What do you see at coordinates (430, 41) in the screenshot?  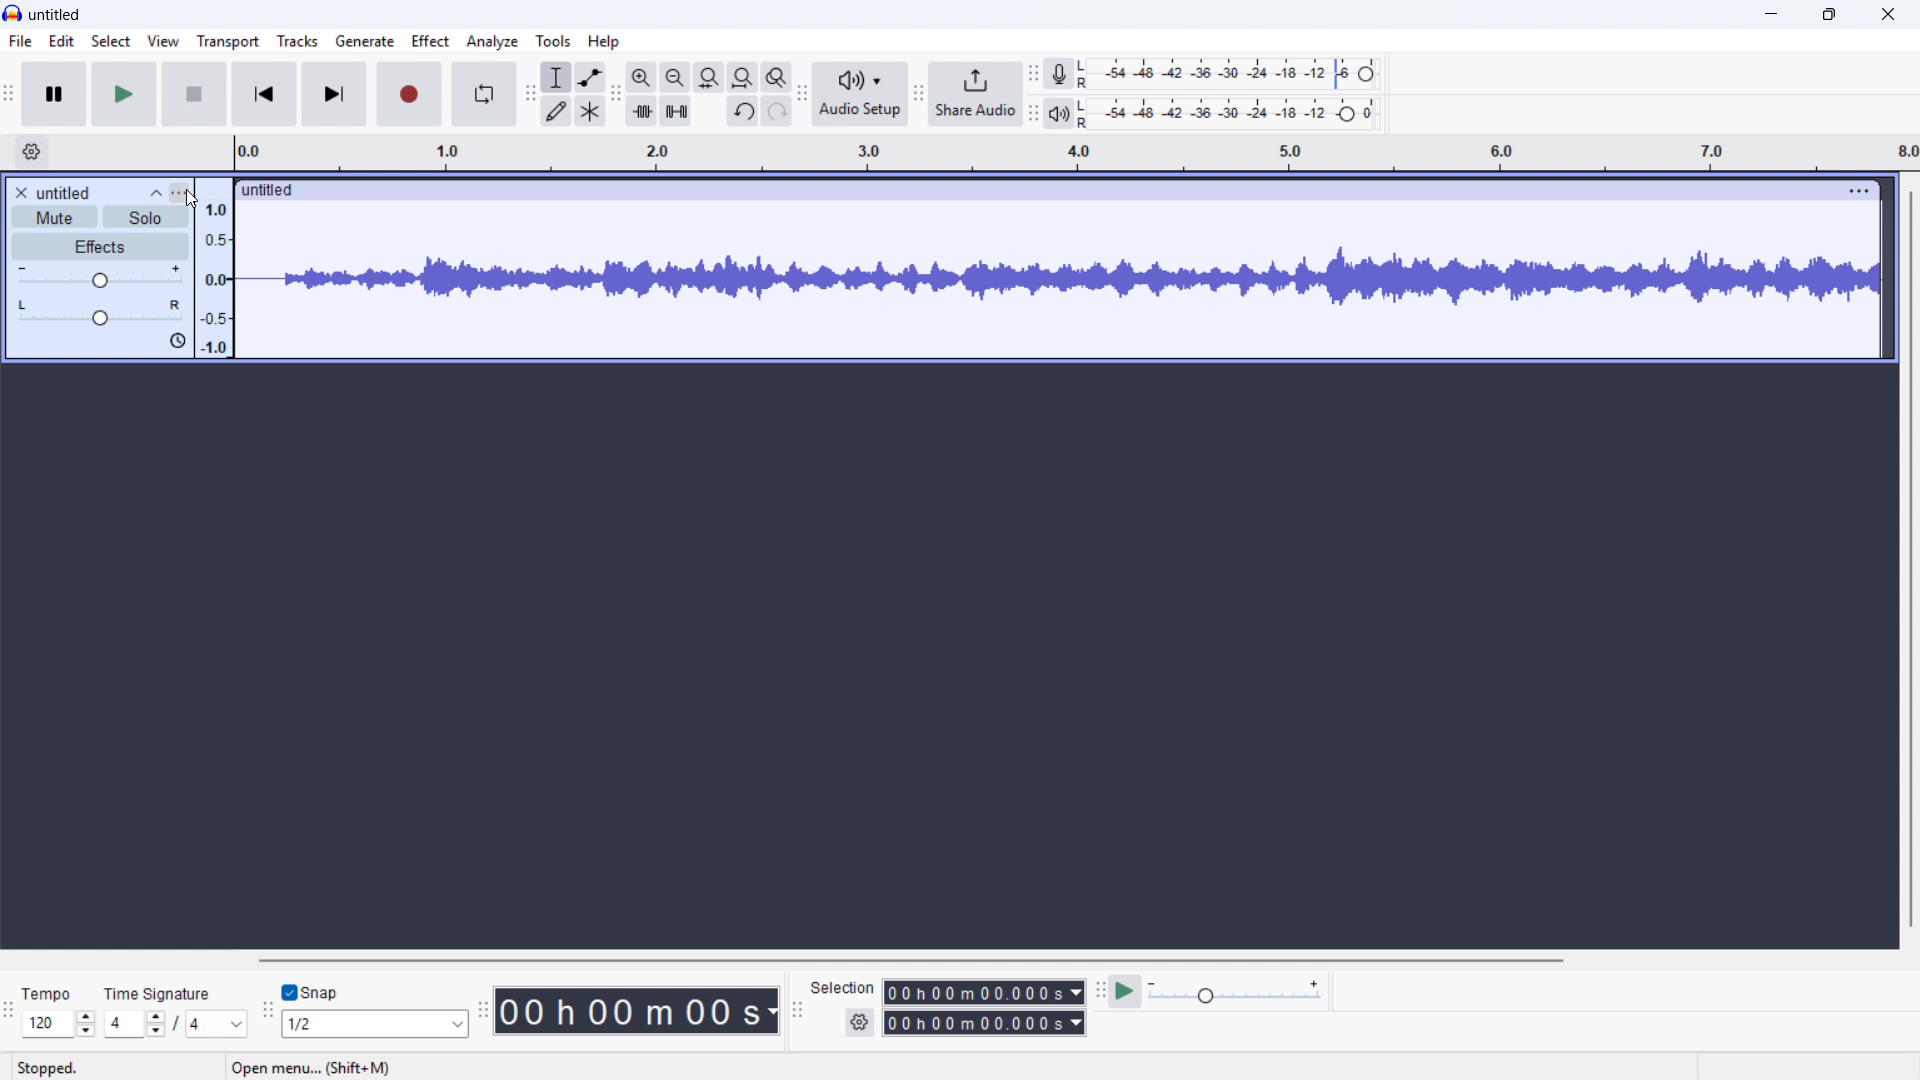 I see `Effect ` at bounding box center [430, 41].